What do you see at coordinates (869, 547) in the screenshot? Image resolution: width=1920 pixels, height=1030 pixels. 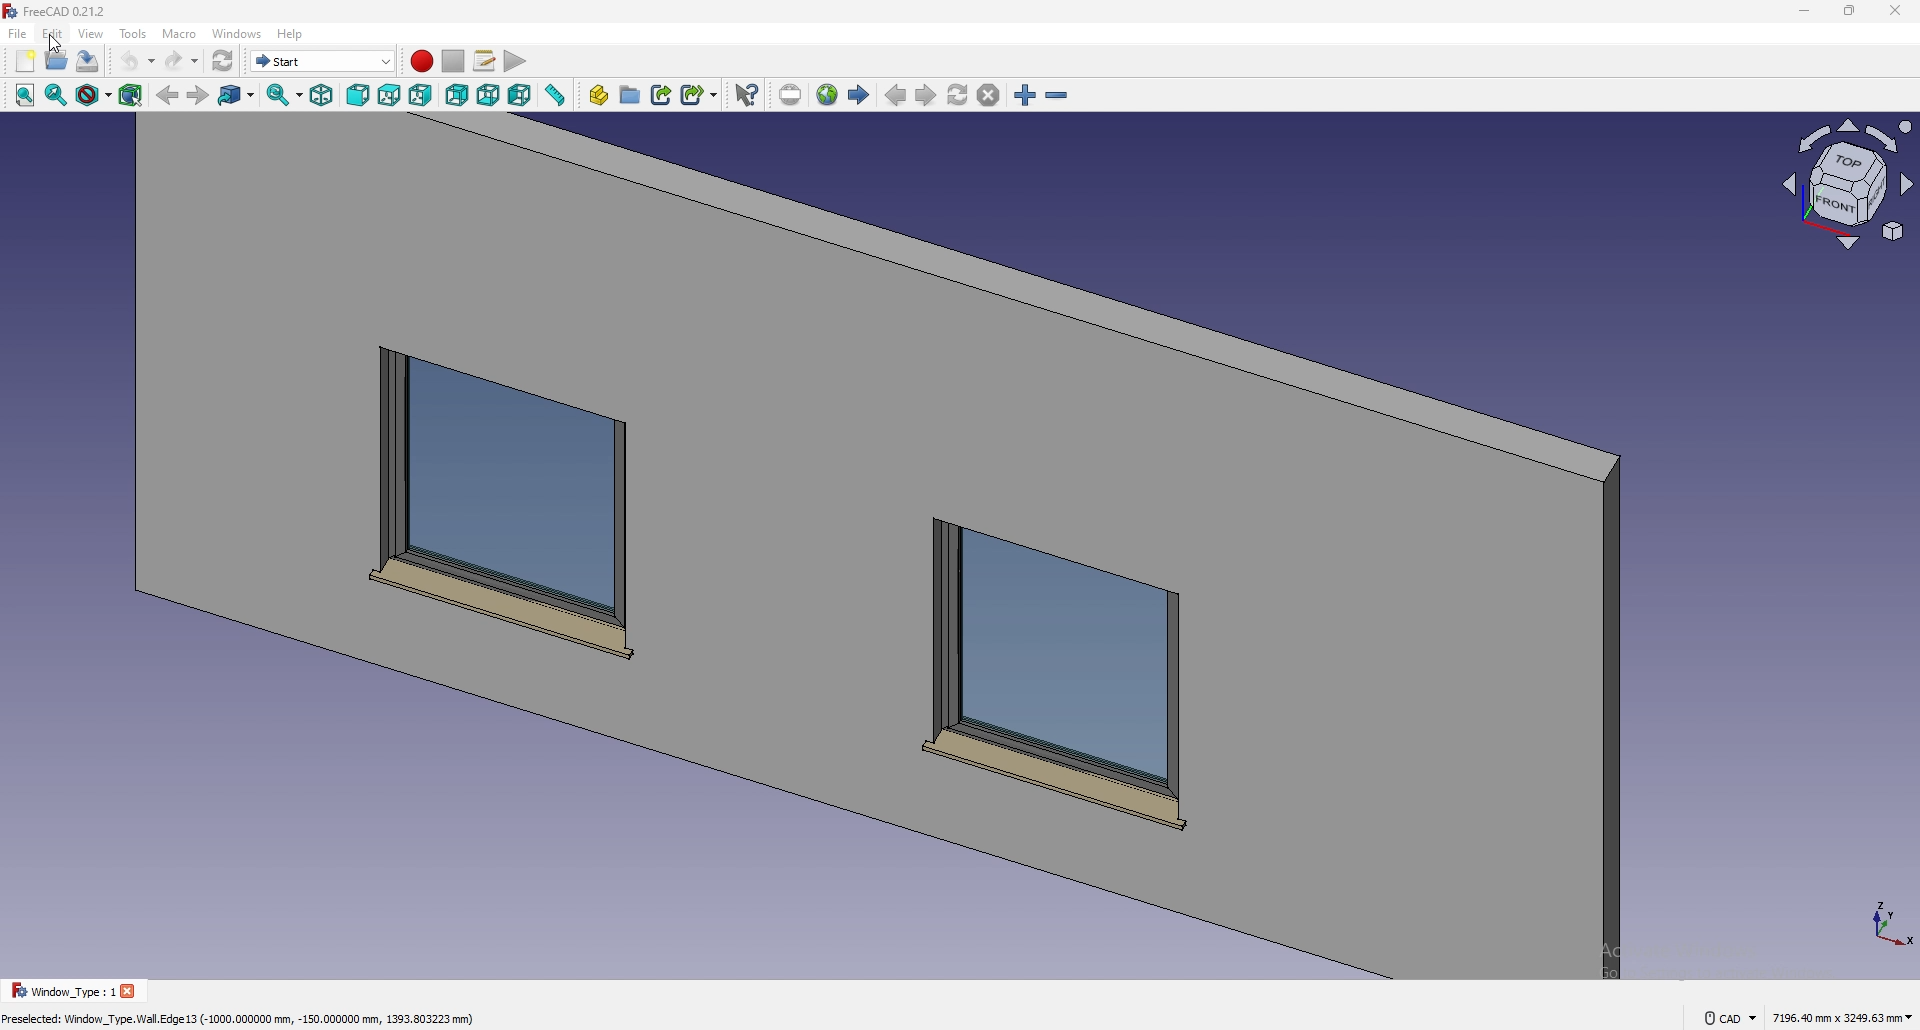 I see `workspace` at bounding box center [869, 547].